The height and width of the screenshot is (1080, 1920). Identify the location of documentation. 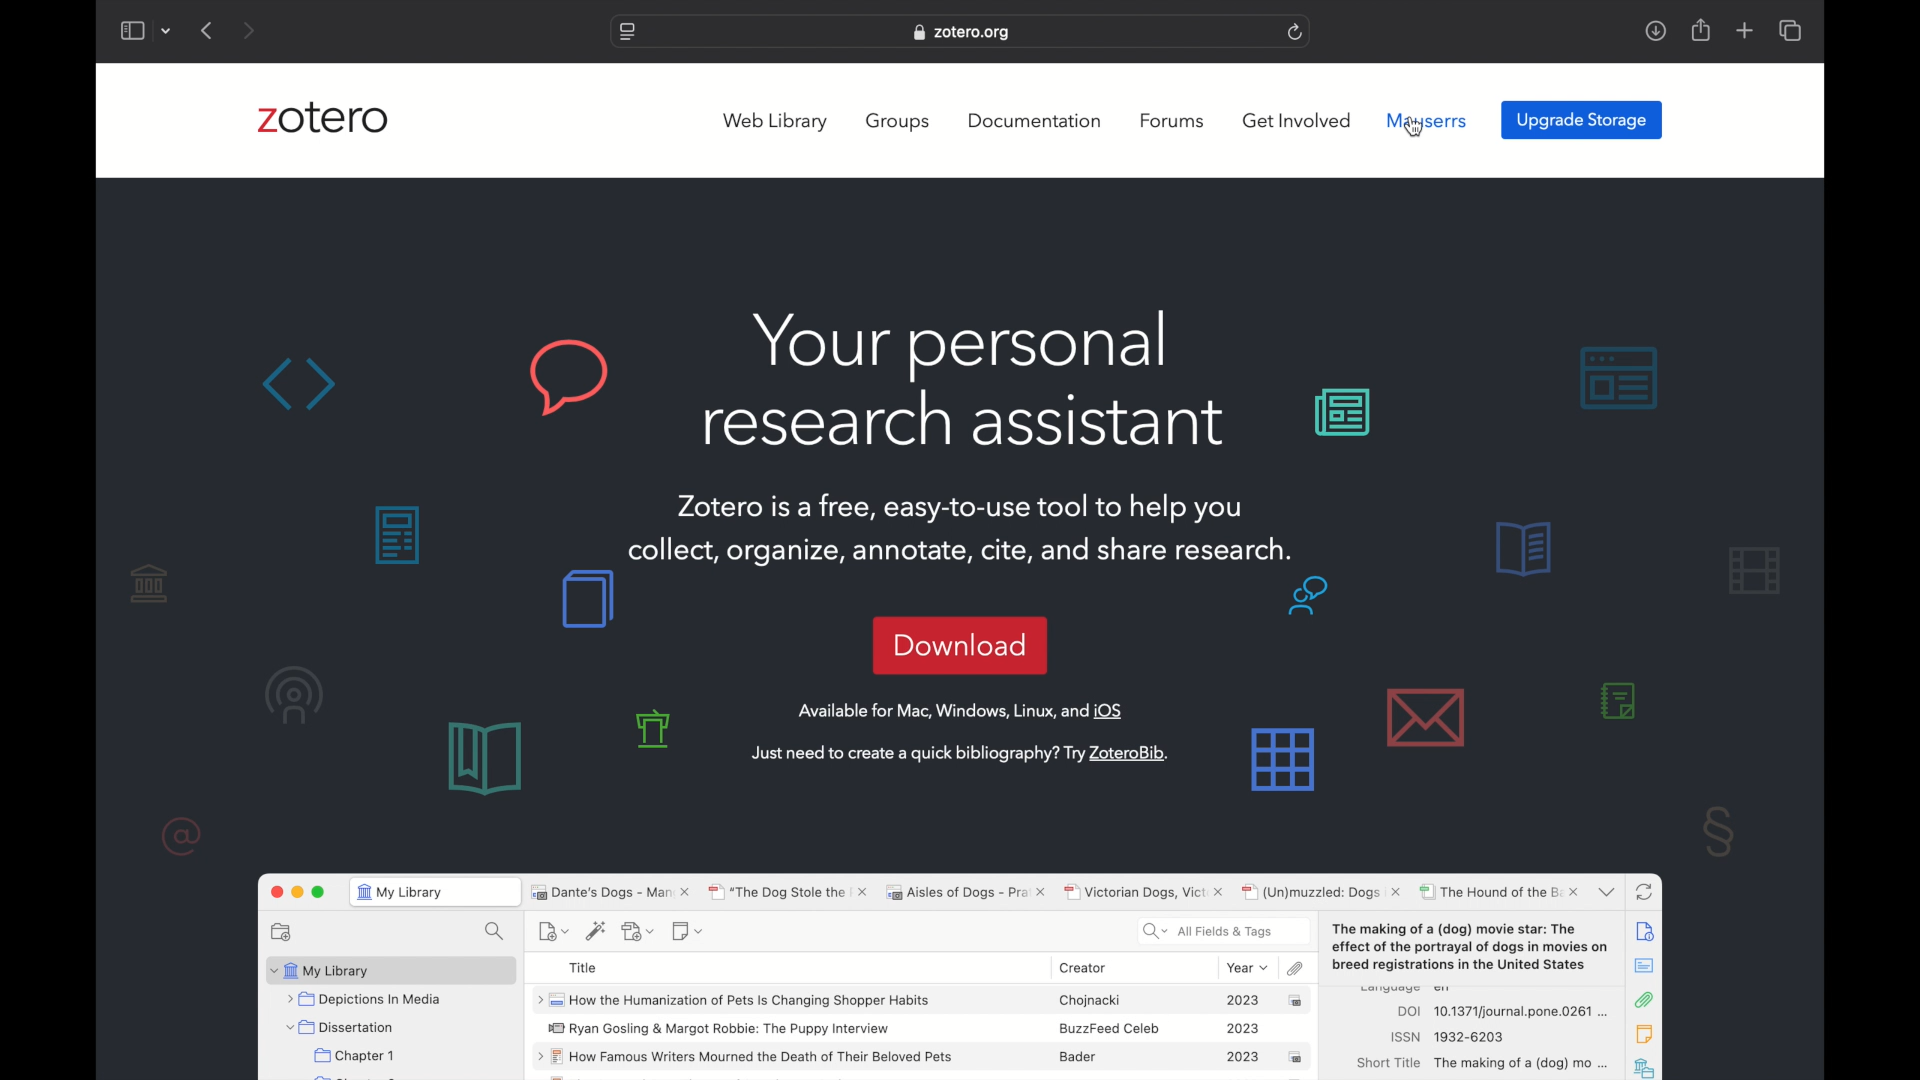
(1036, 119).